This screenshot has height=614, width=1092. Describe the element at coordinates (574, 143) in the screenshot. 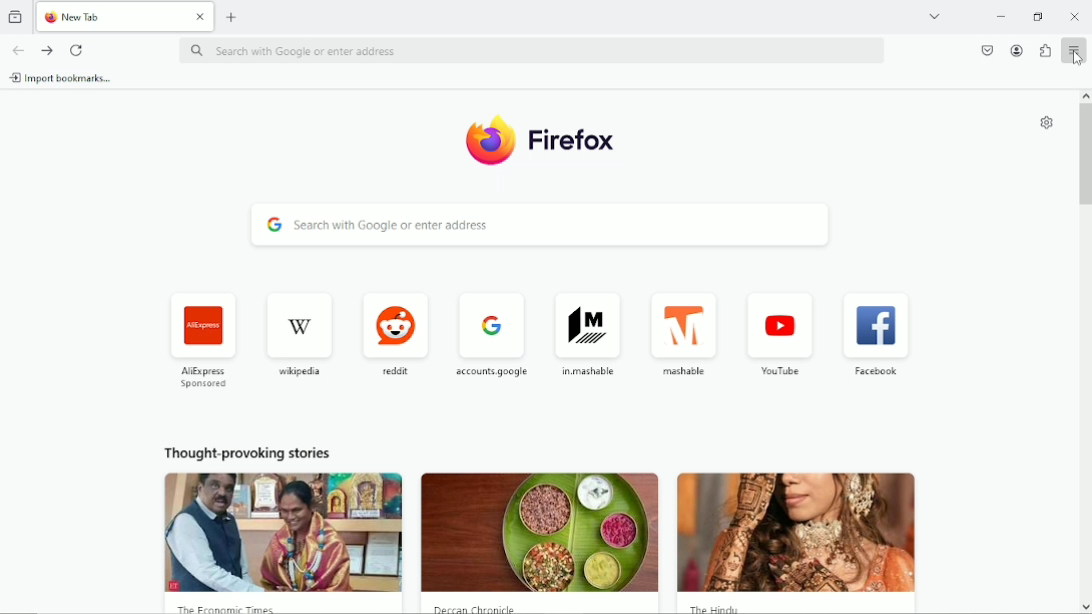

I see `firefox` at that location.